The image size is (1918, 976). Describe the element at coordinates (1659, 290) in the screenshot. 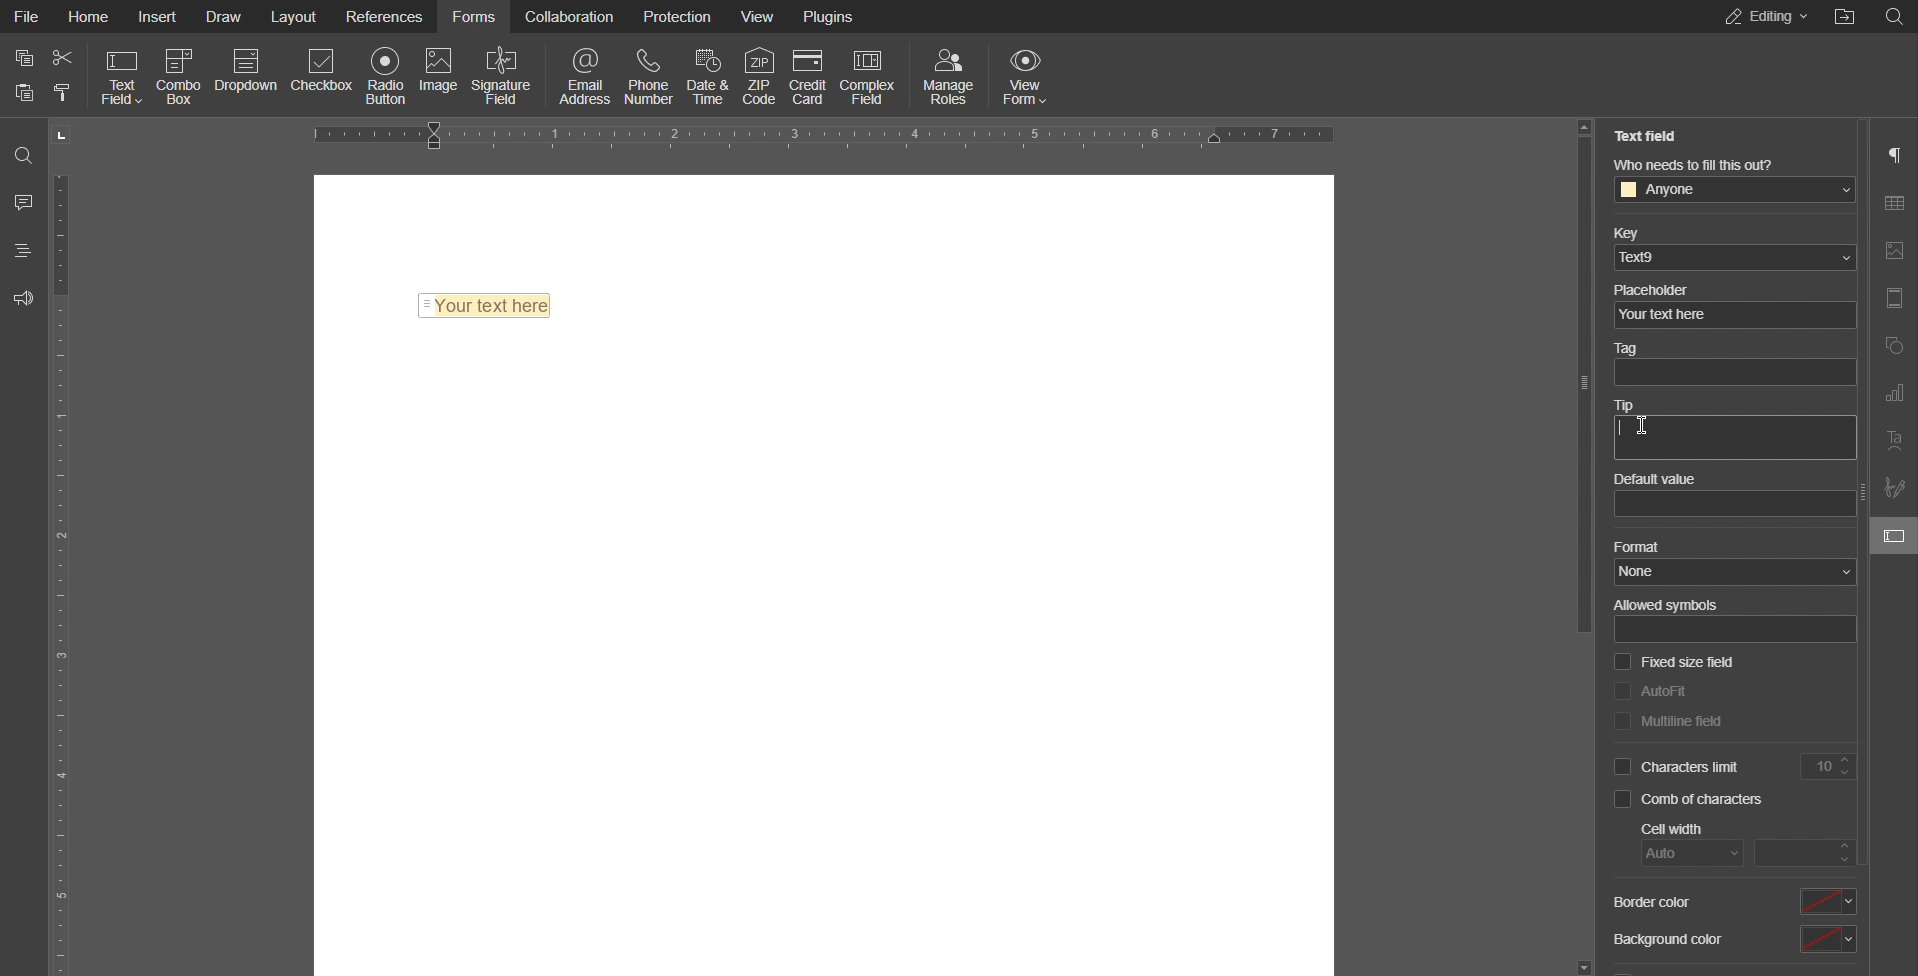

I see `Placeholder` at that location.